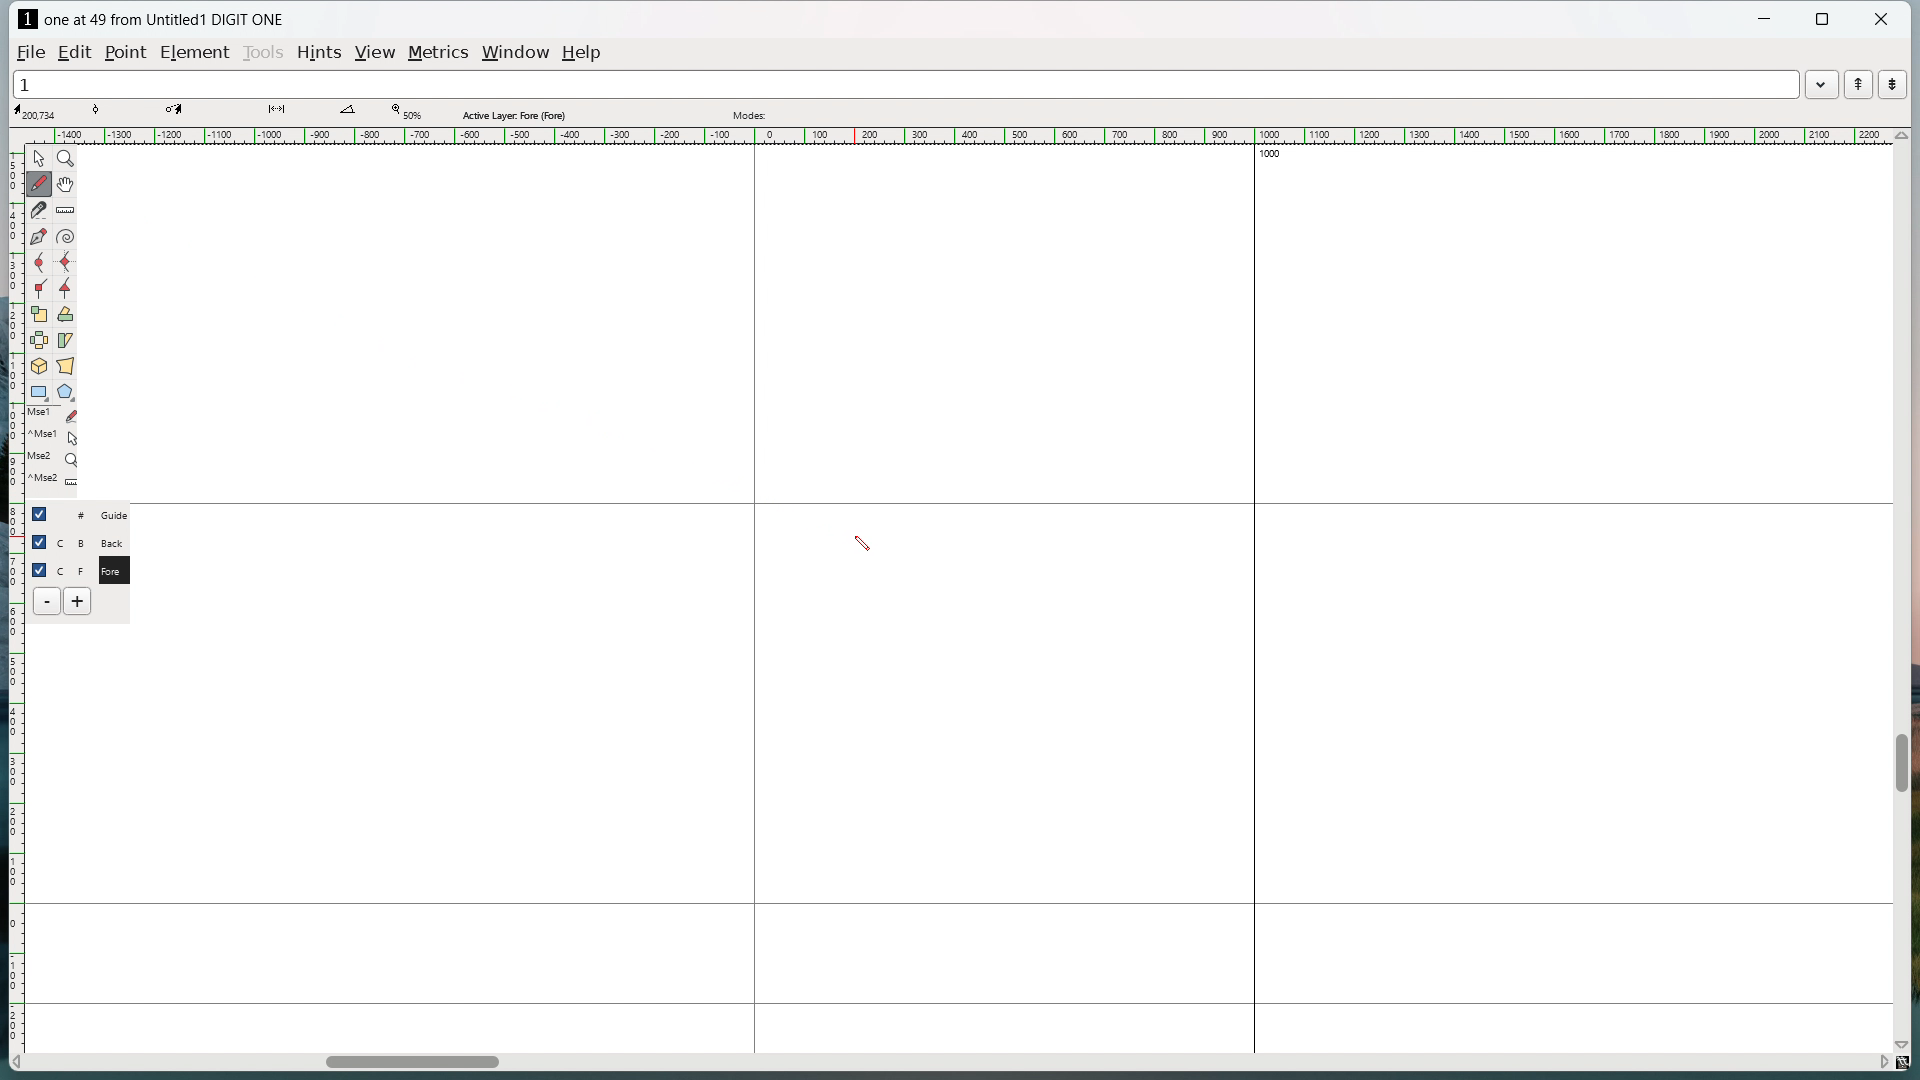 The image size is (1920, 1080). Describe the element at coordinates (515, 113) in the screenshot. I see `Active layer fore` at that location.